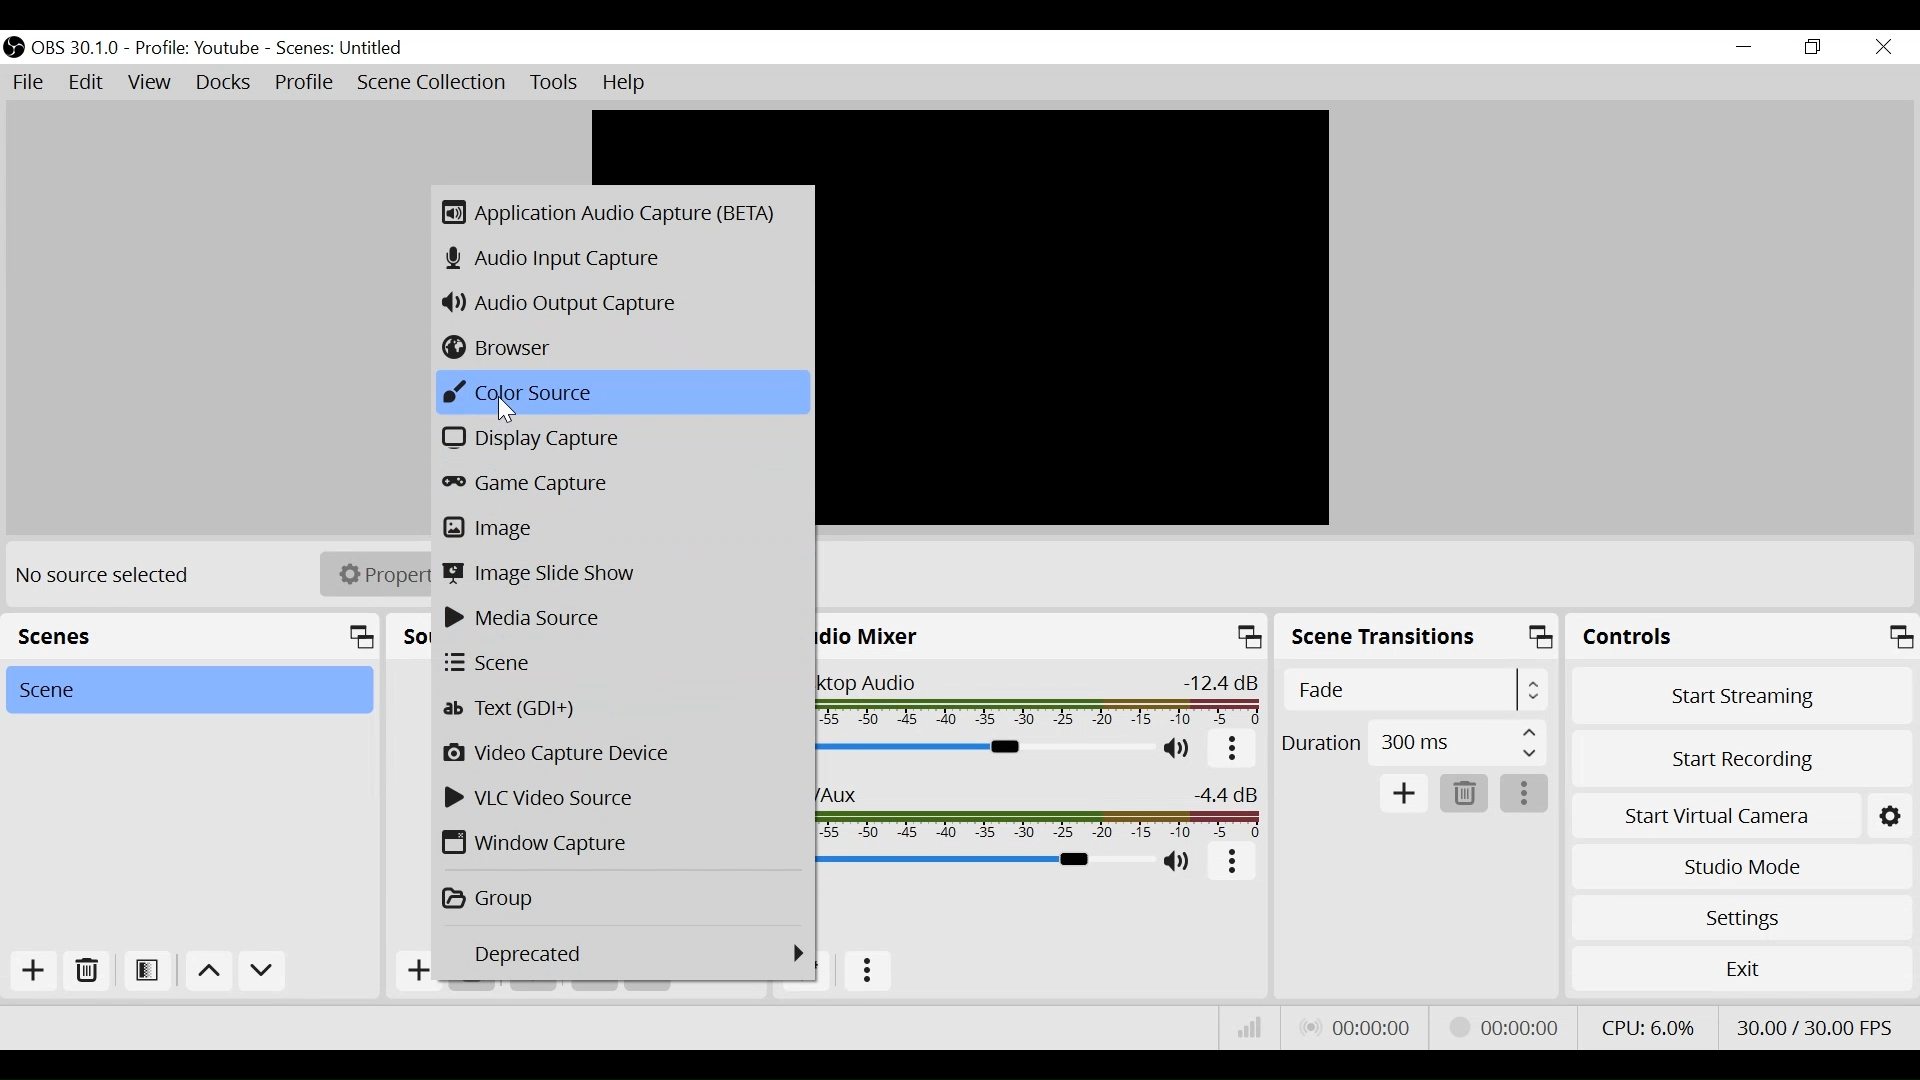 This screenshot has width=1920, height=1080. I want to click on Settings, so click(1743, 918).